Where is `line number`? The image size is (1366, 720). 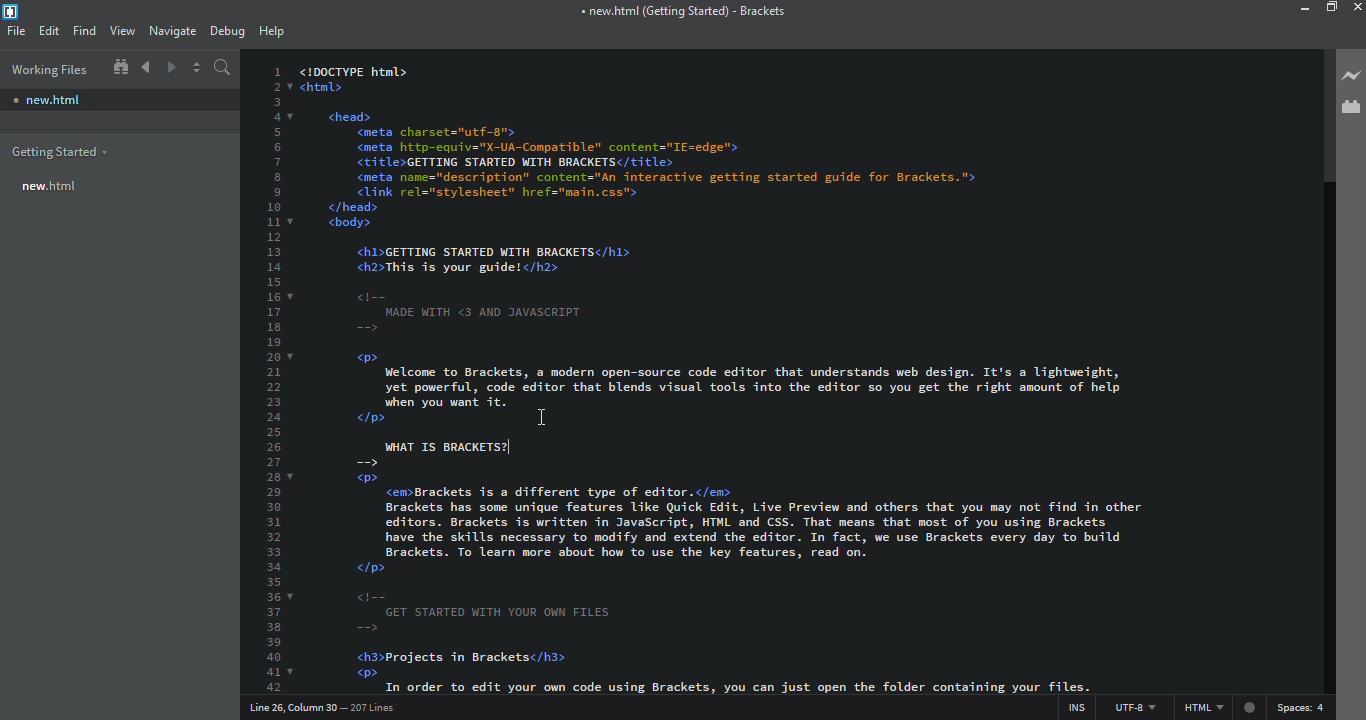
line number is located at coordinates (275, 373).